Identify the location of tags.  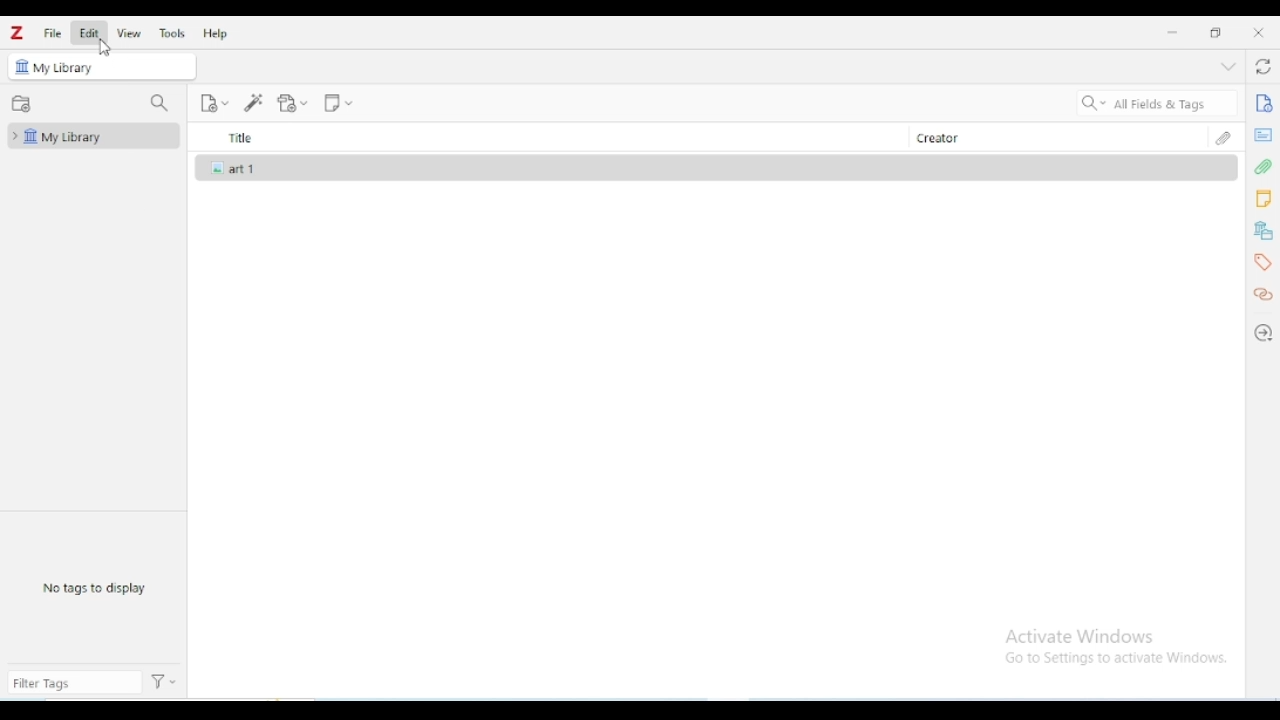
(1262, 263).